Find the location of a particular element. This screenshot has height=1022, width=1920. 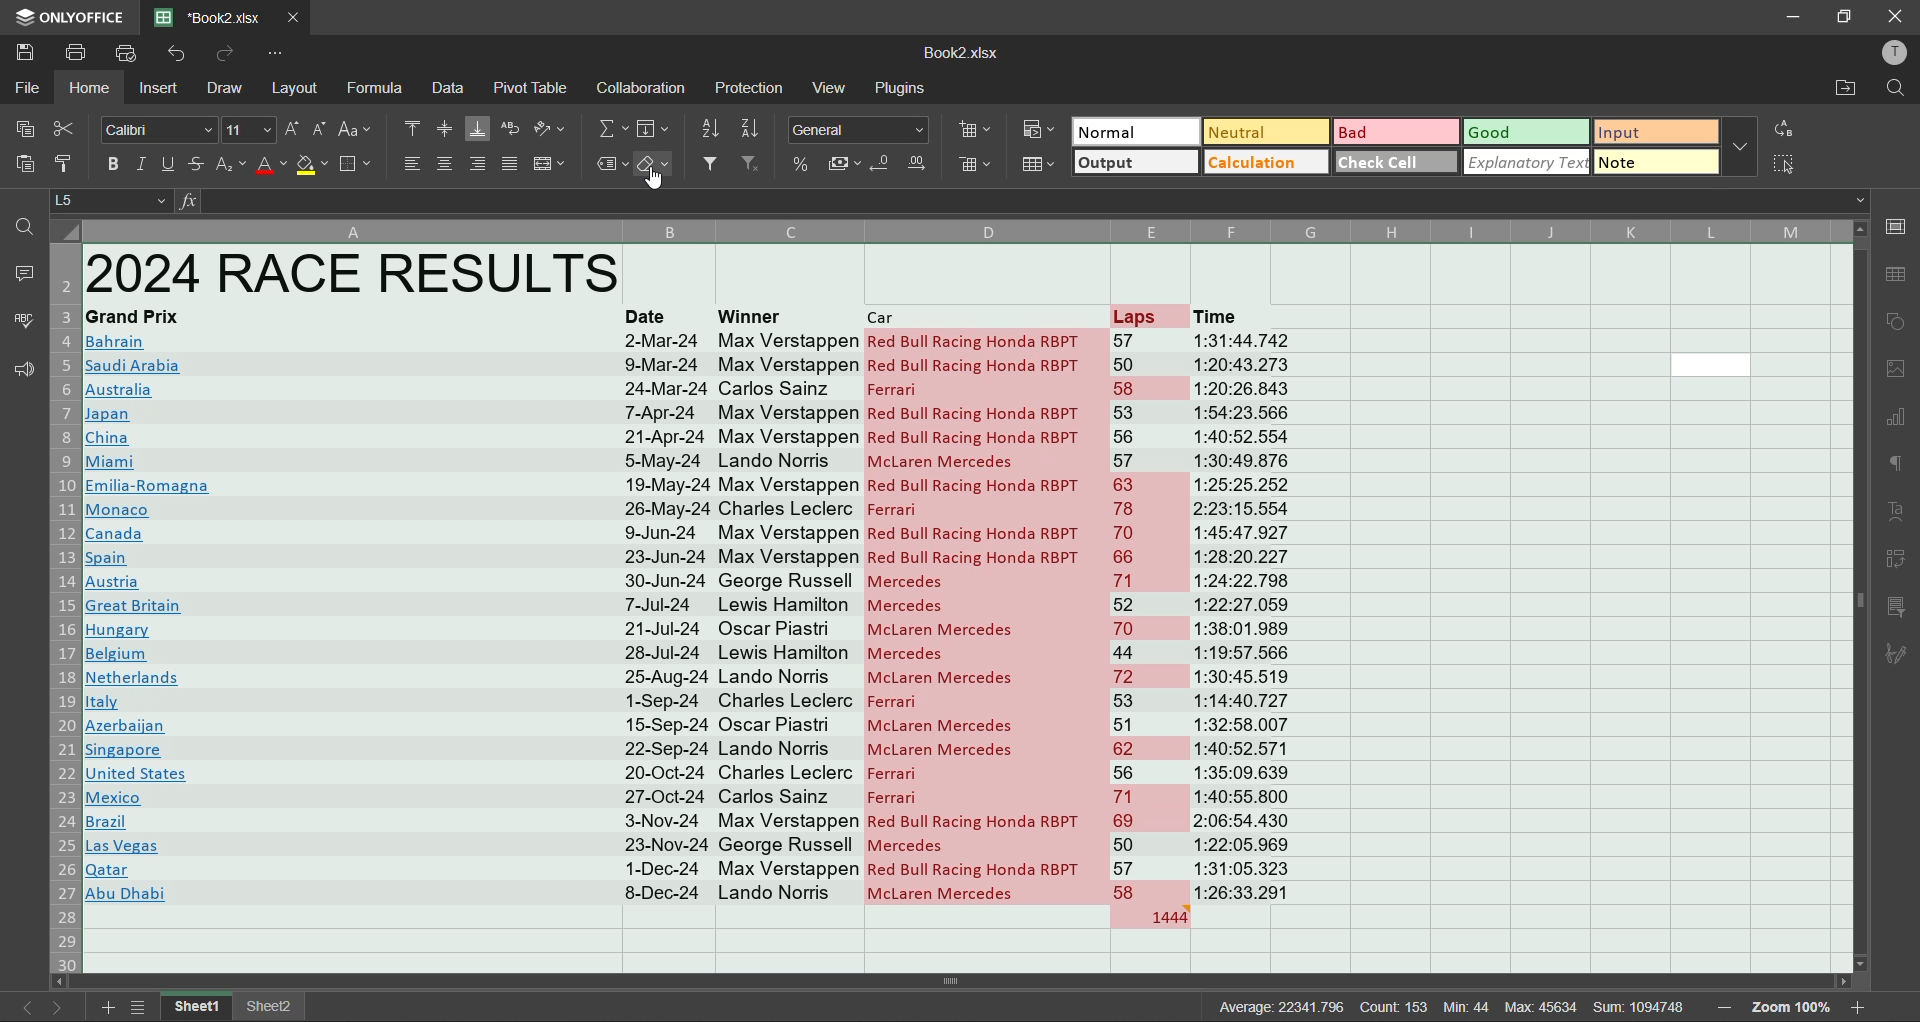

font style is located at coordinates (152, 128).